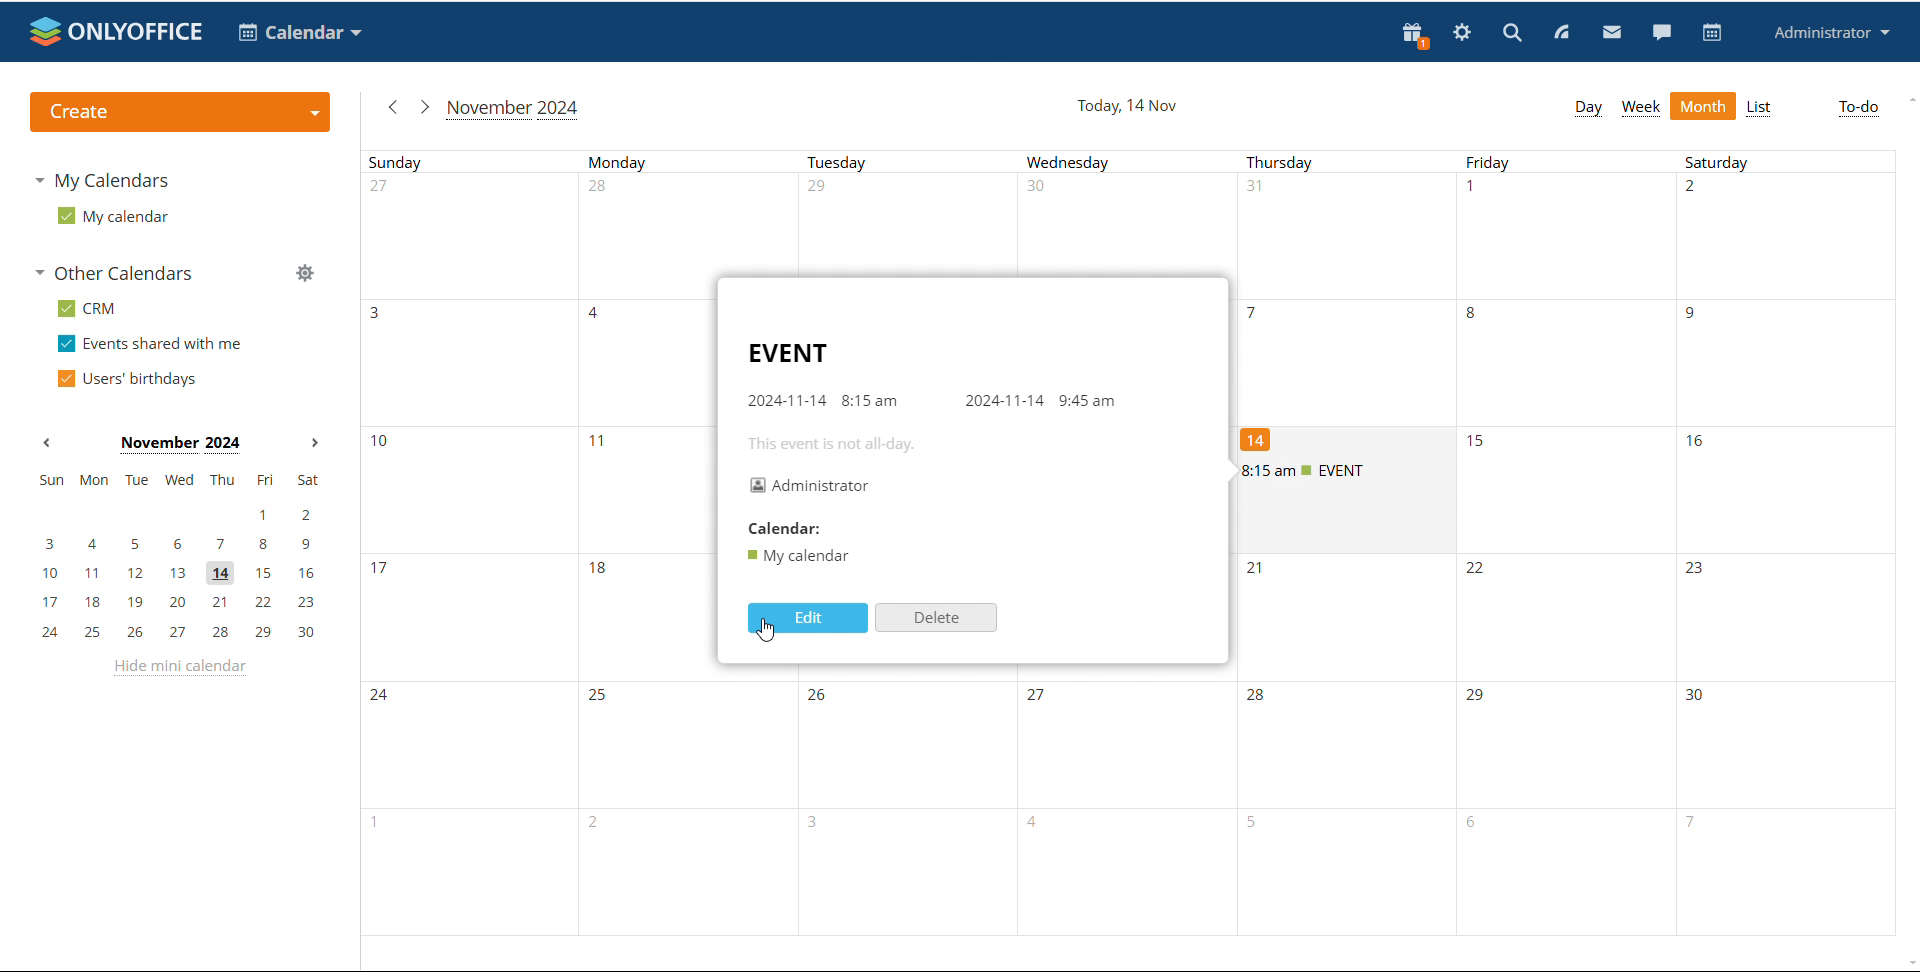 The image size is (1920, 972). Describe the element at coordinates (1347, 470) in the screenshot. I see `upcoming event On Thursday 14th November` at that location.